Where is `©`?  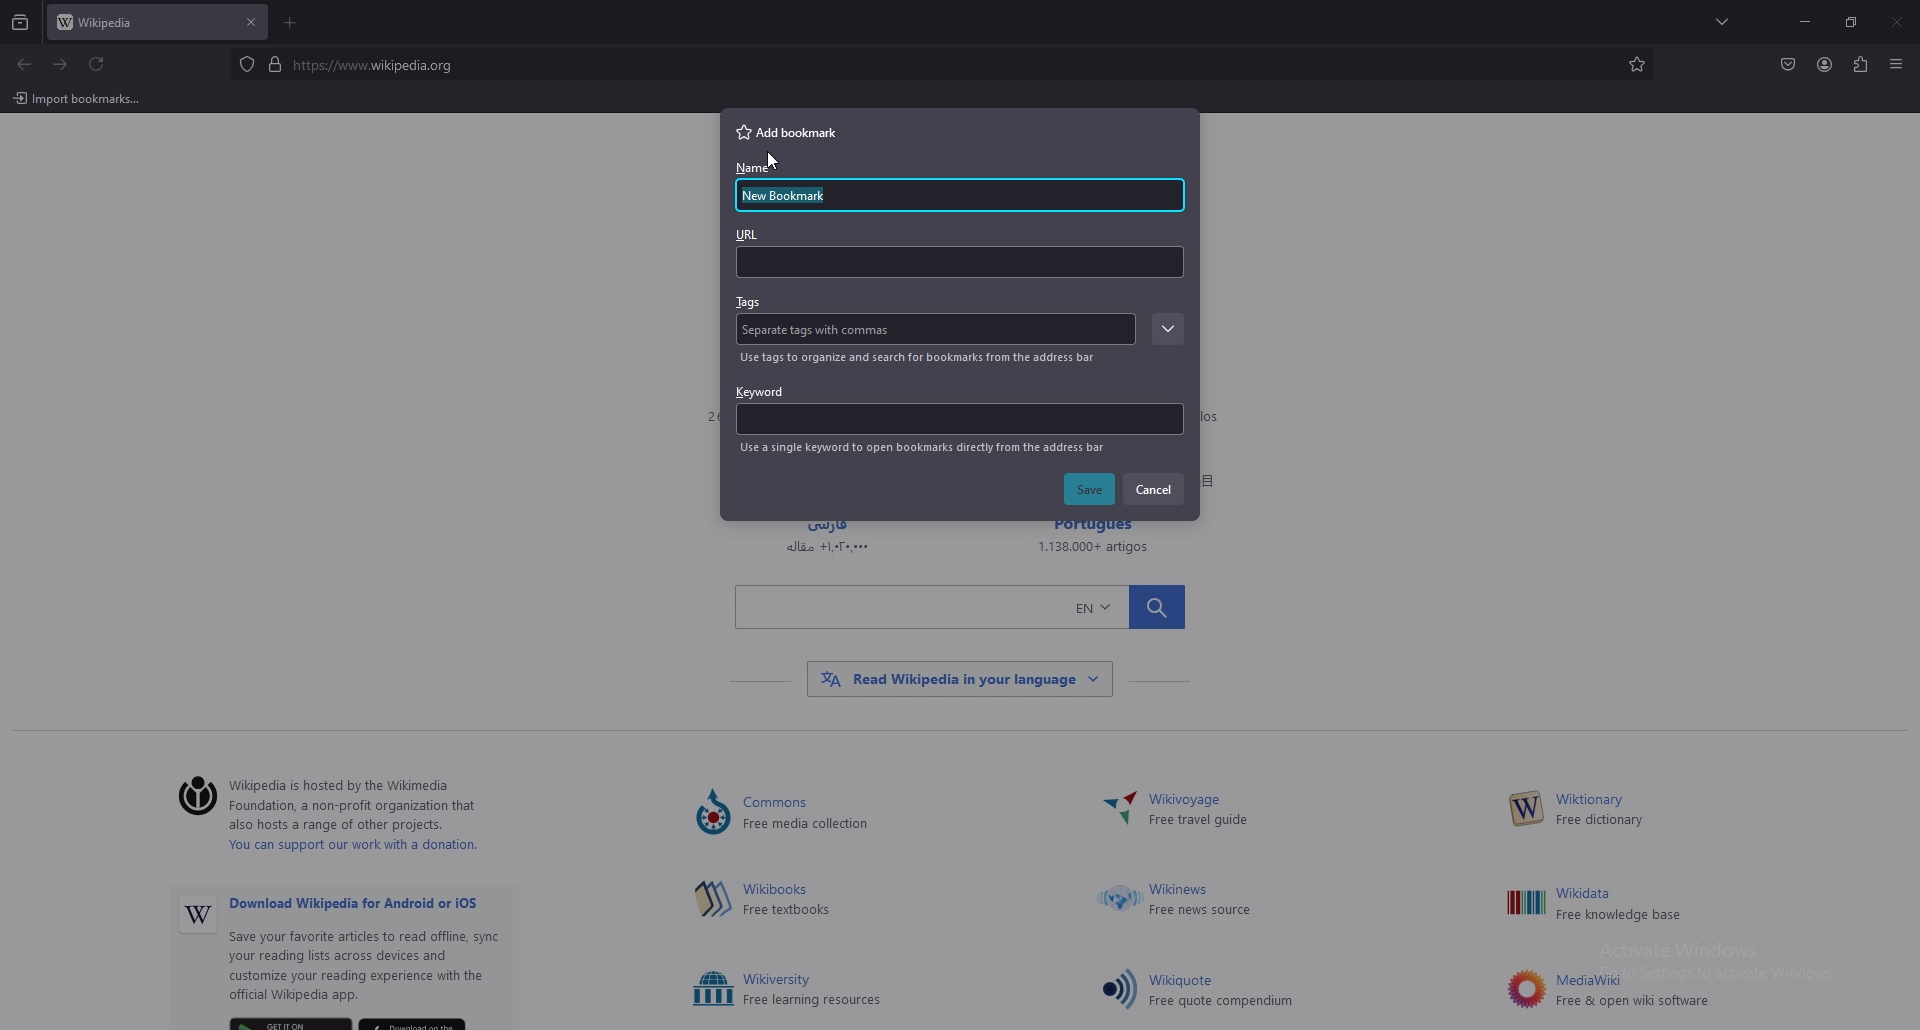
© is located at coordinates (190, 798).